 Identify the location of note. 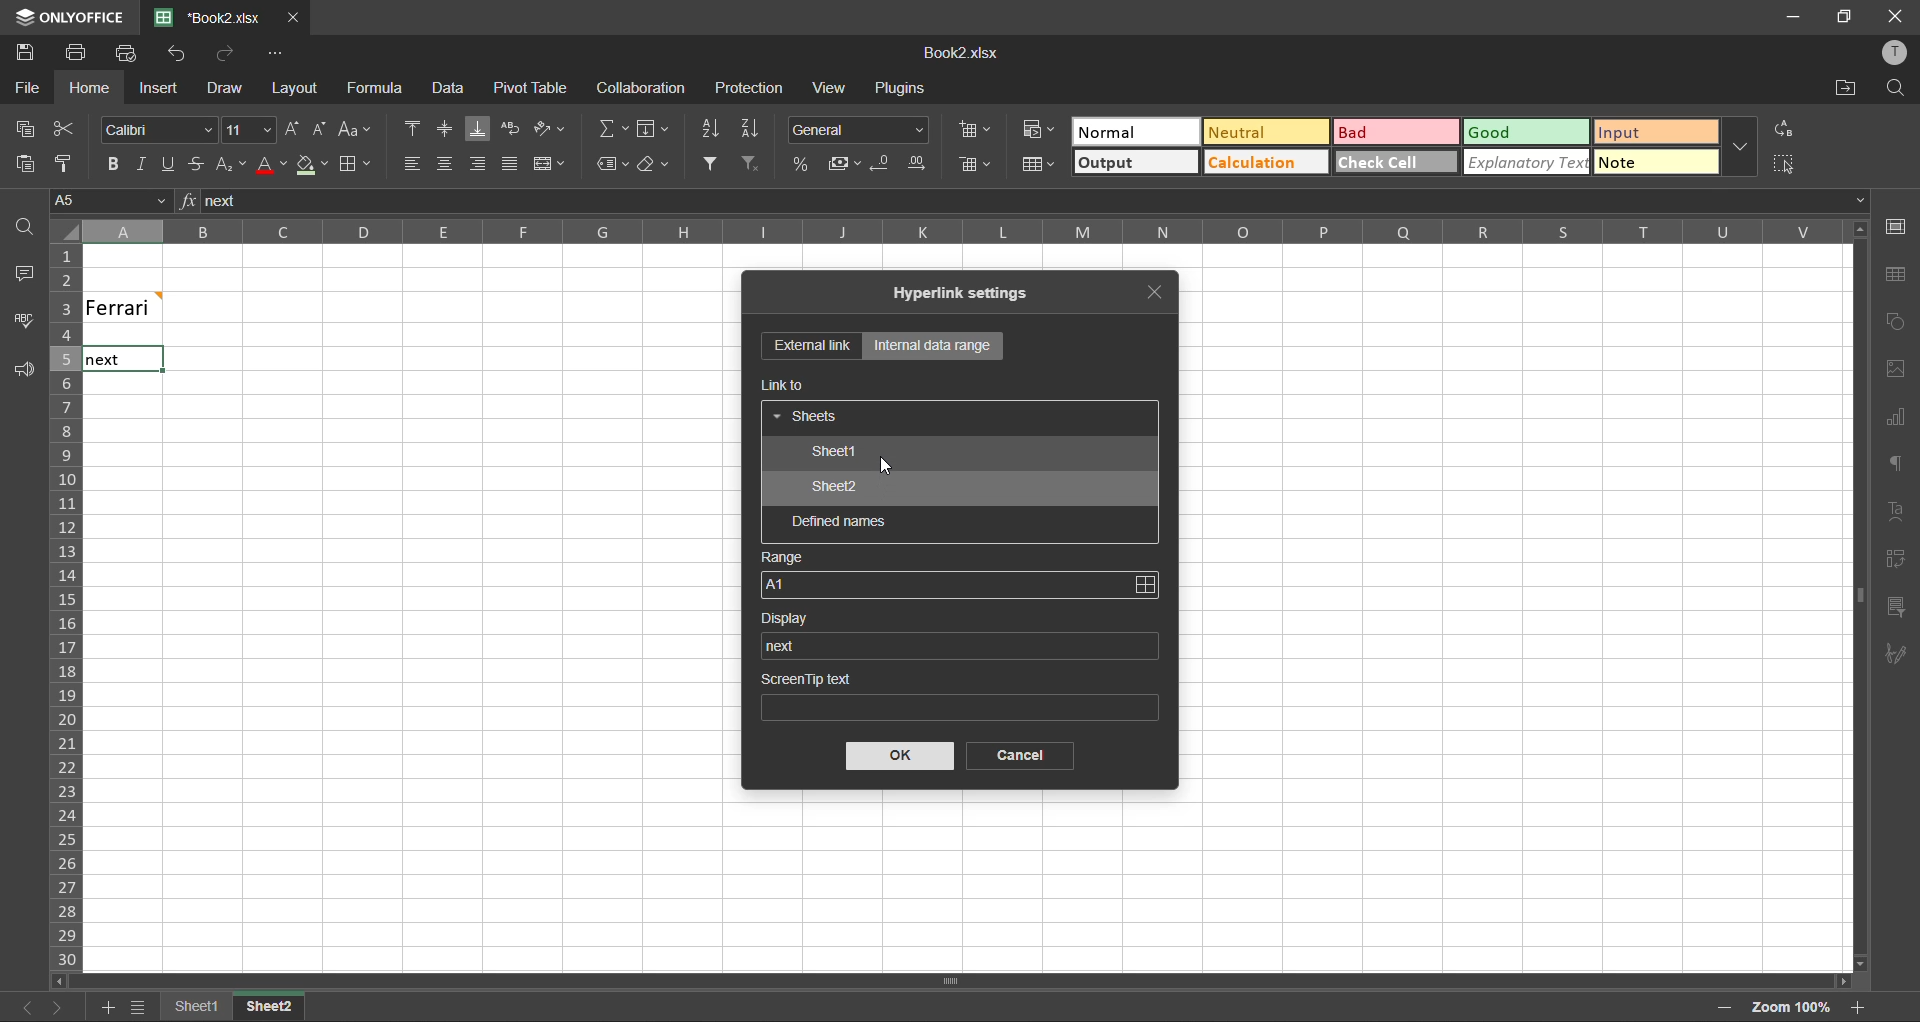
(1655, 161).